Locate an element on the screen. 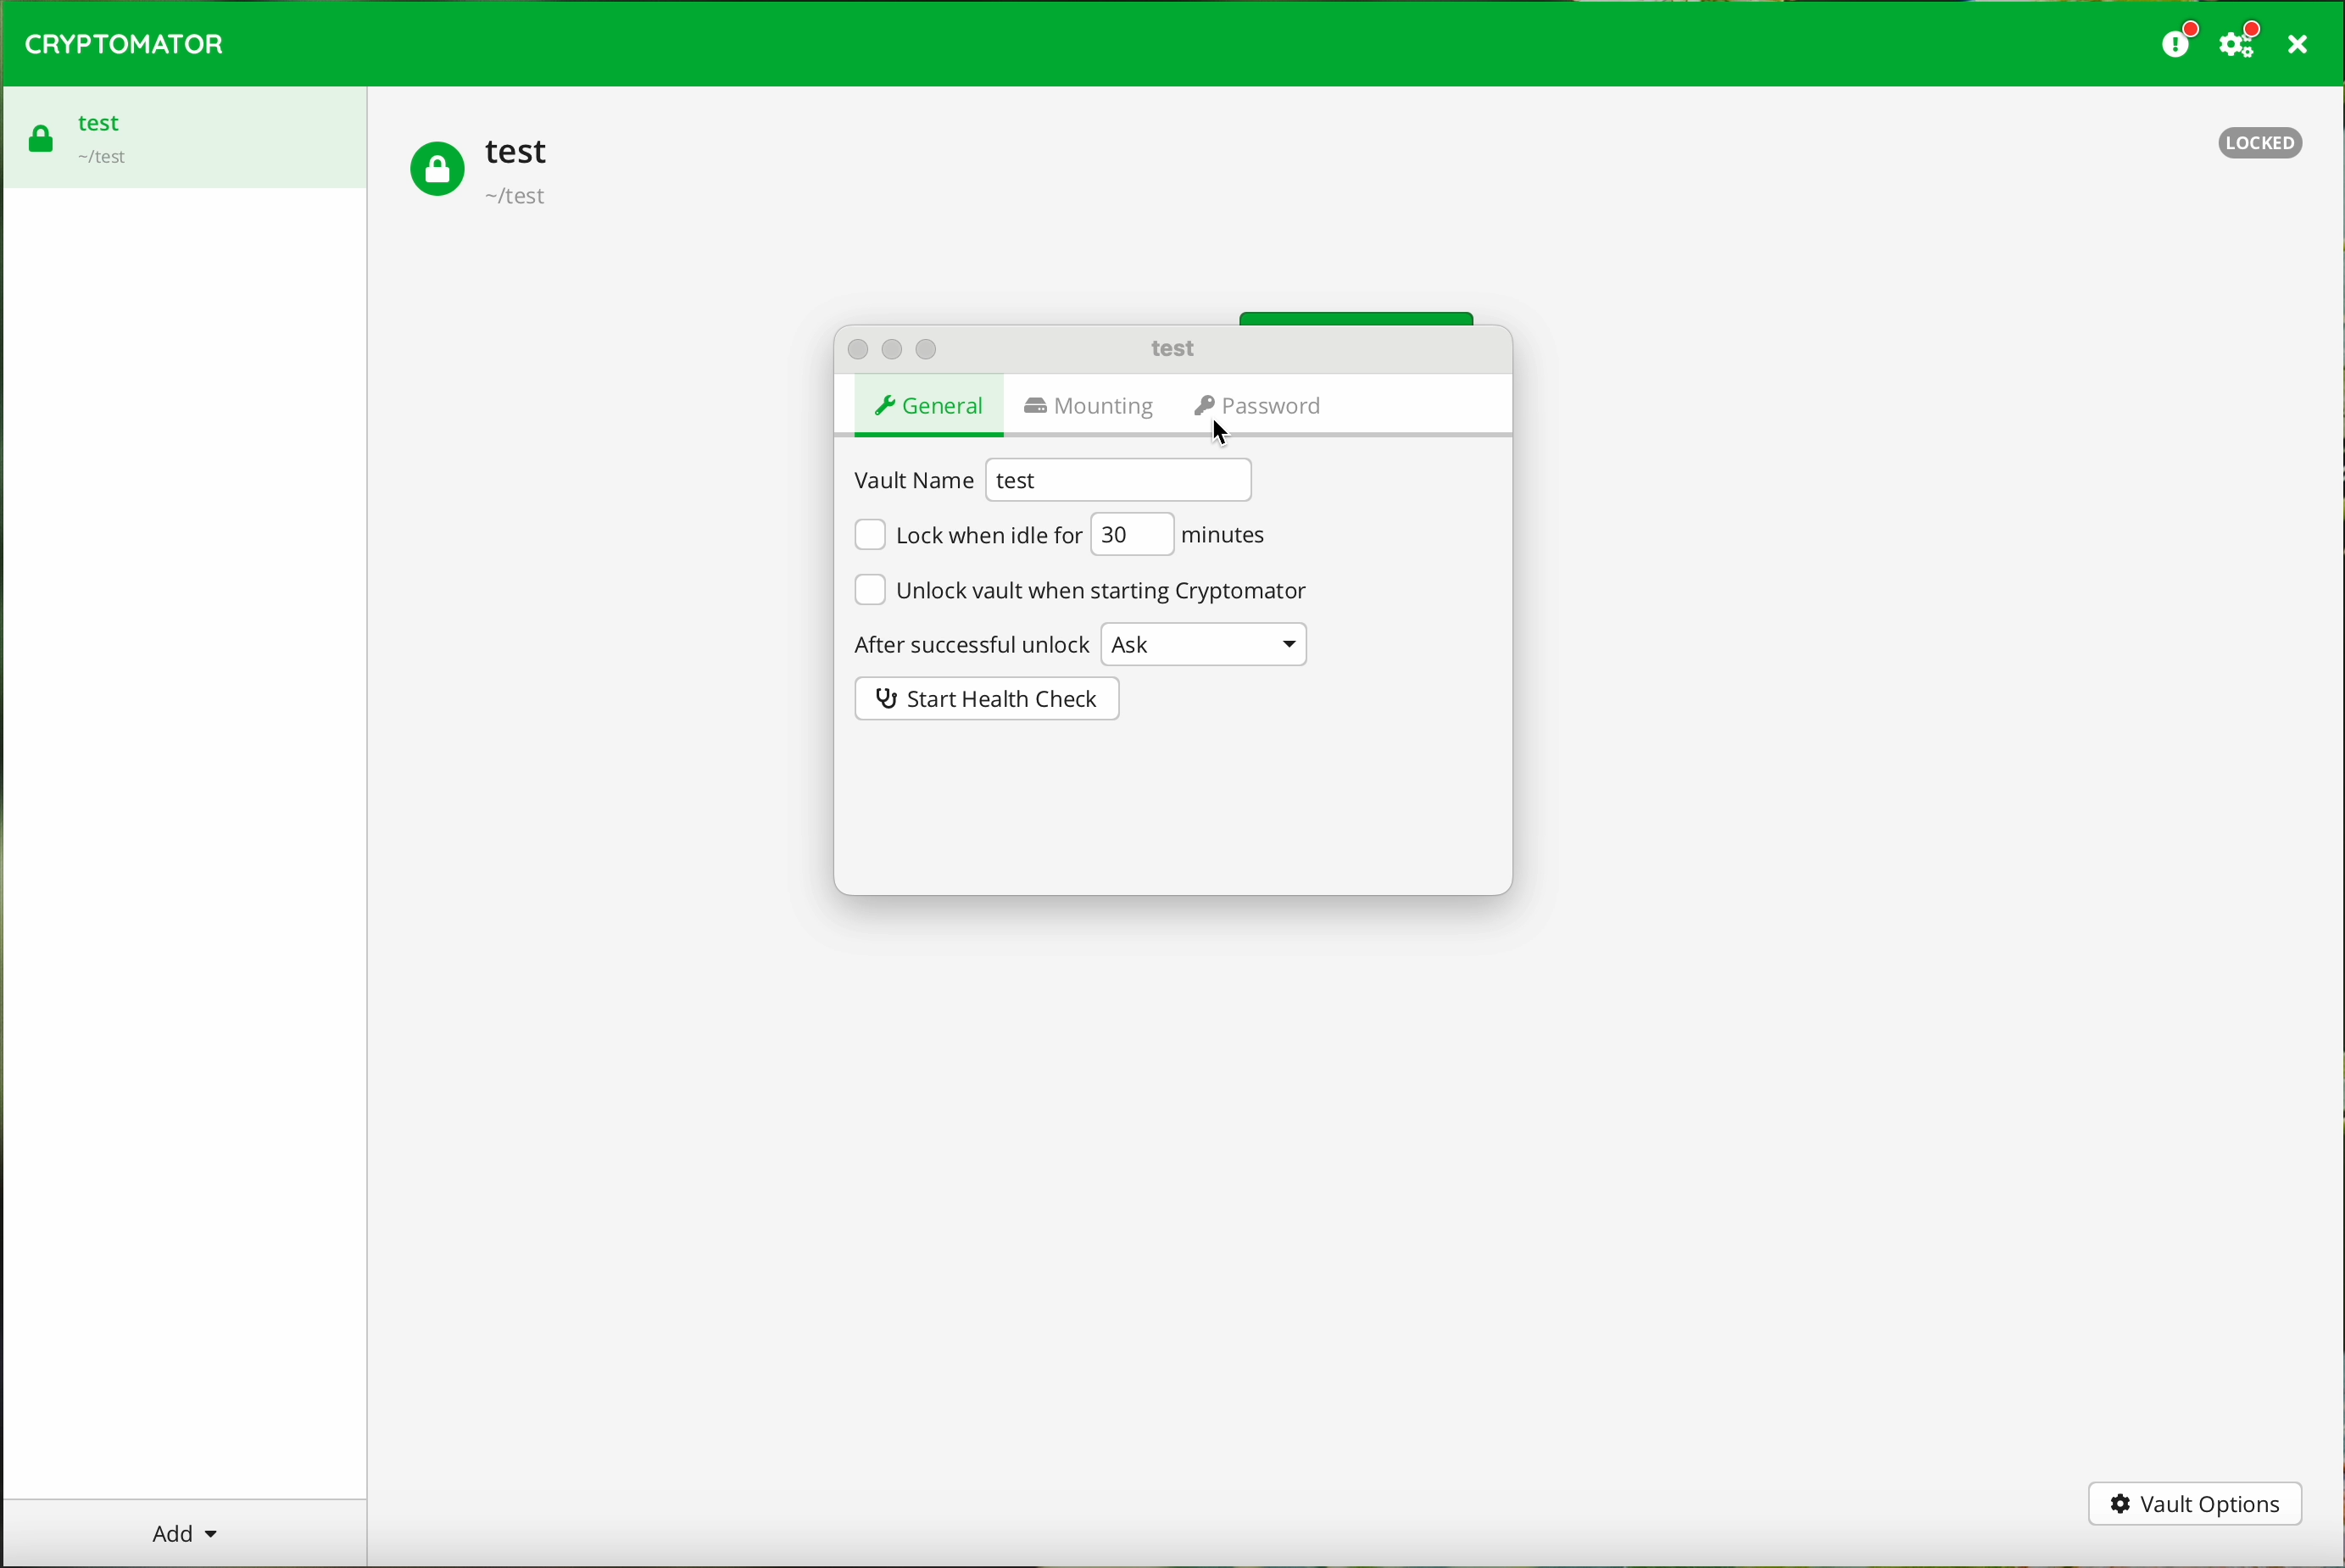 This screenshot has width=2345, height=1568. donate is located at coordinates (2181, 41).